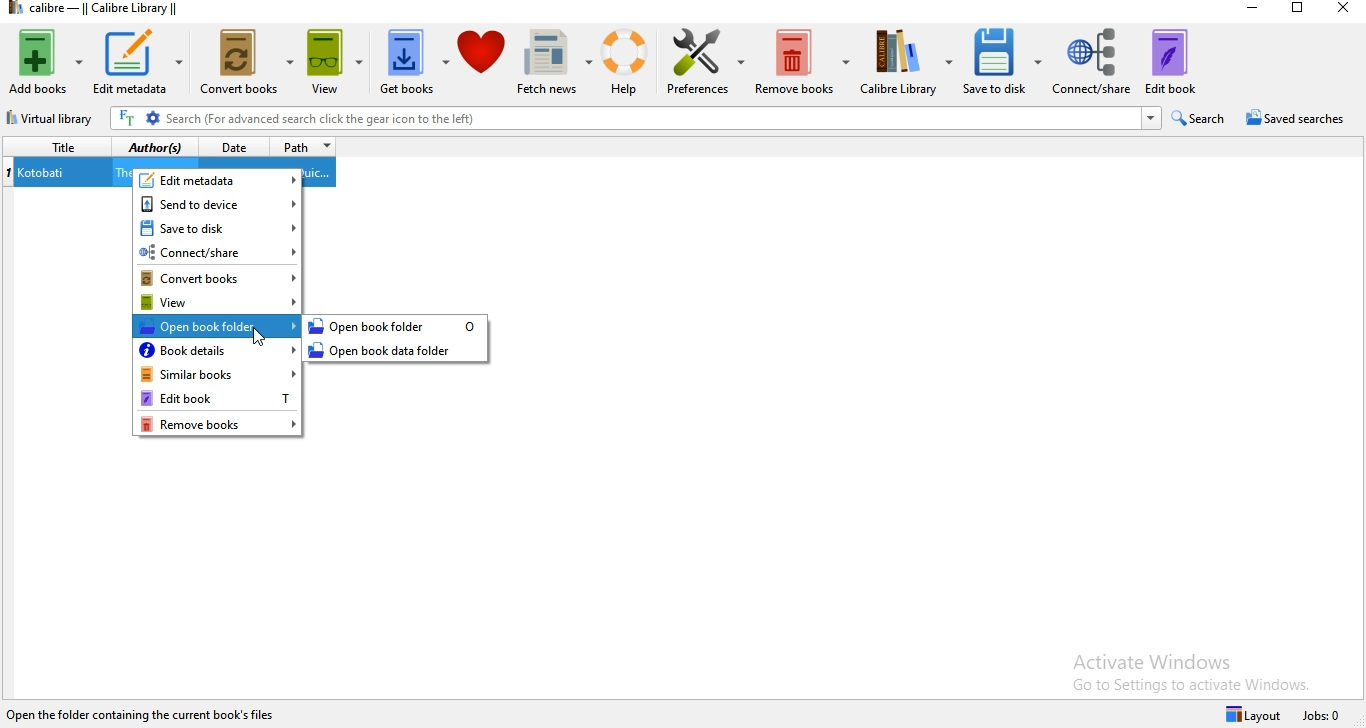 The image size is (1366, 728). What do you see at coordinates (220, 252) in the screenshot?
I see `connect/share` at bounding box center [220, 252].